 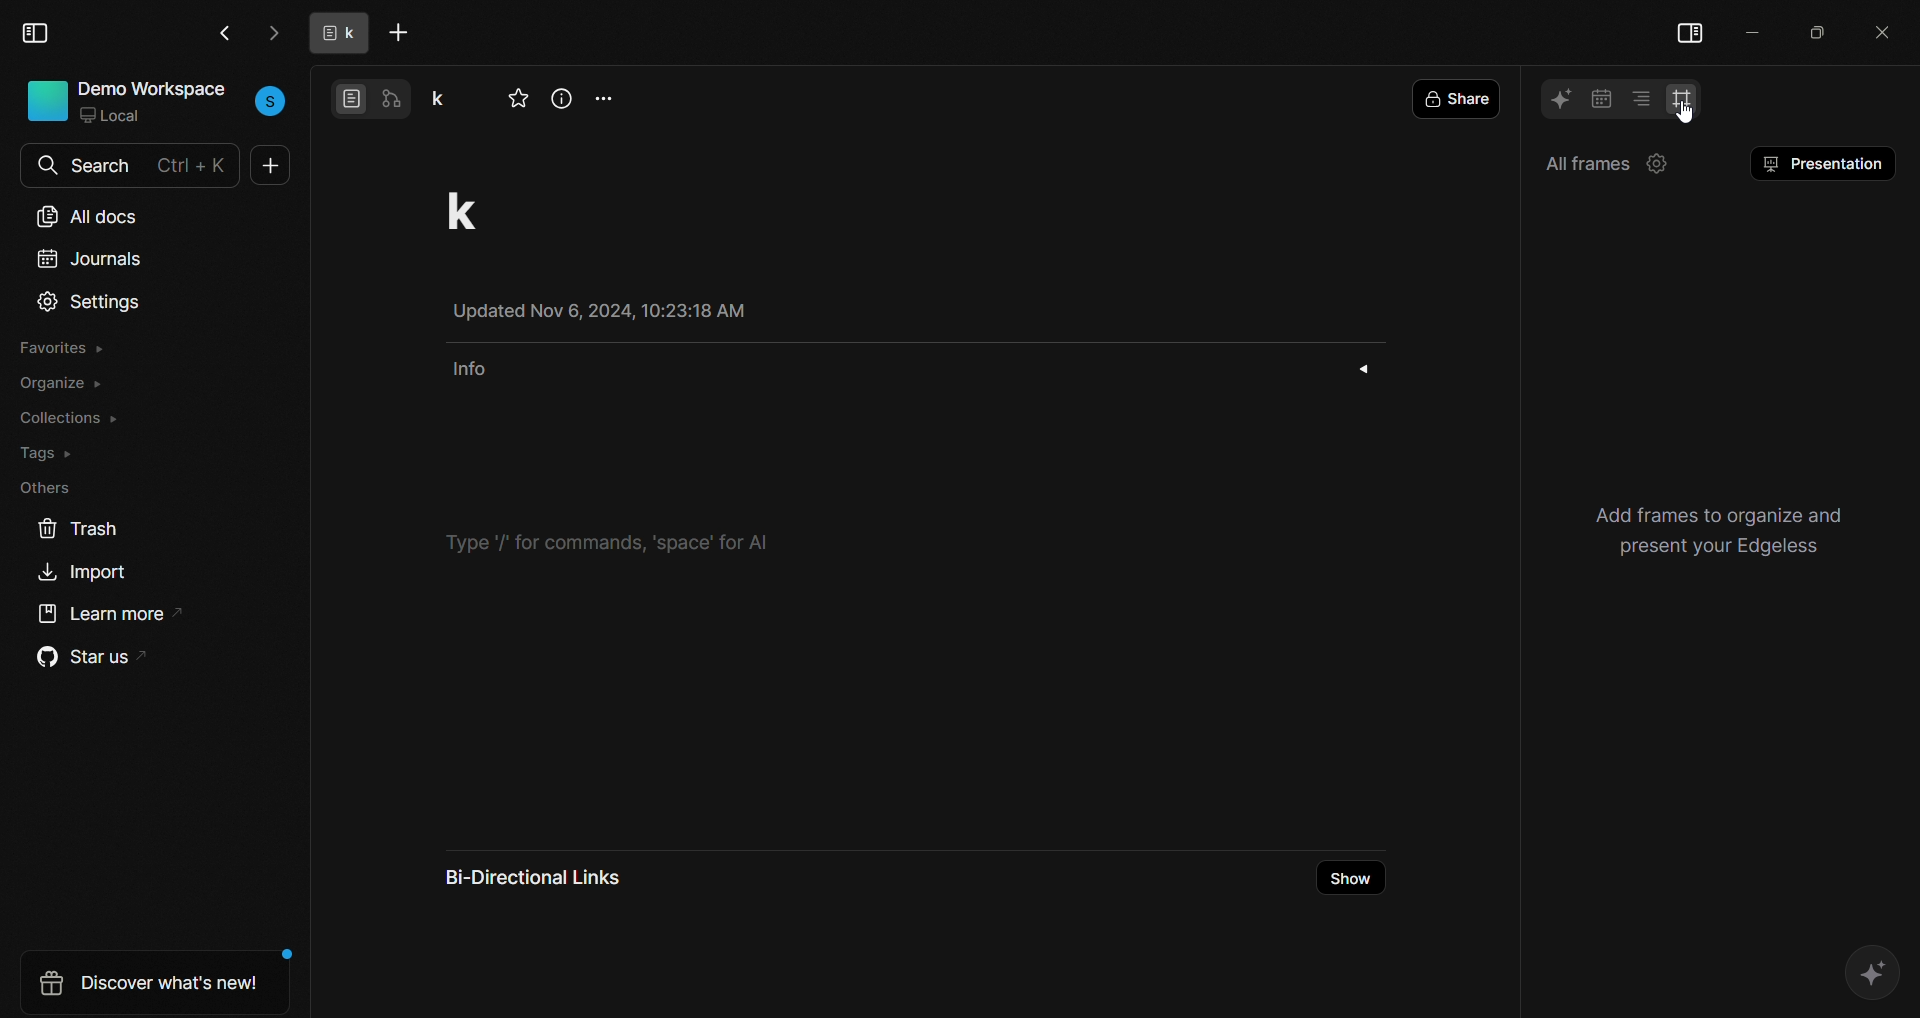 What do you see at coordinates (1684, 98) in the screenshot?
I see `frame` at bounding box center [1684, 98].